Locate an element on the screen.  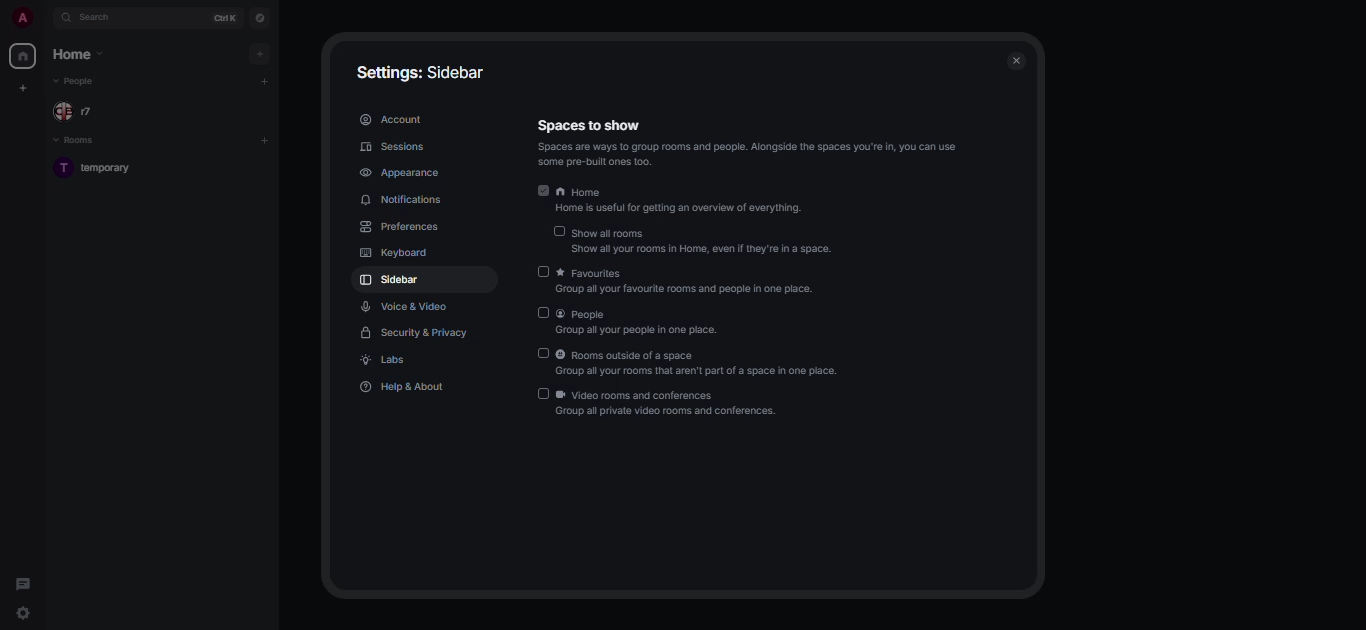
security & privacy is located at coordinates (423, 334).